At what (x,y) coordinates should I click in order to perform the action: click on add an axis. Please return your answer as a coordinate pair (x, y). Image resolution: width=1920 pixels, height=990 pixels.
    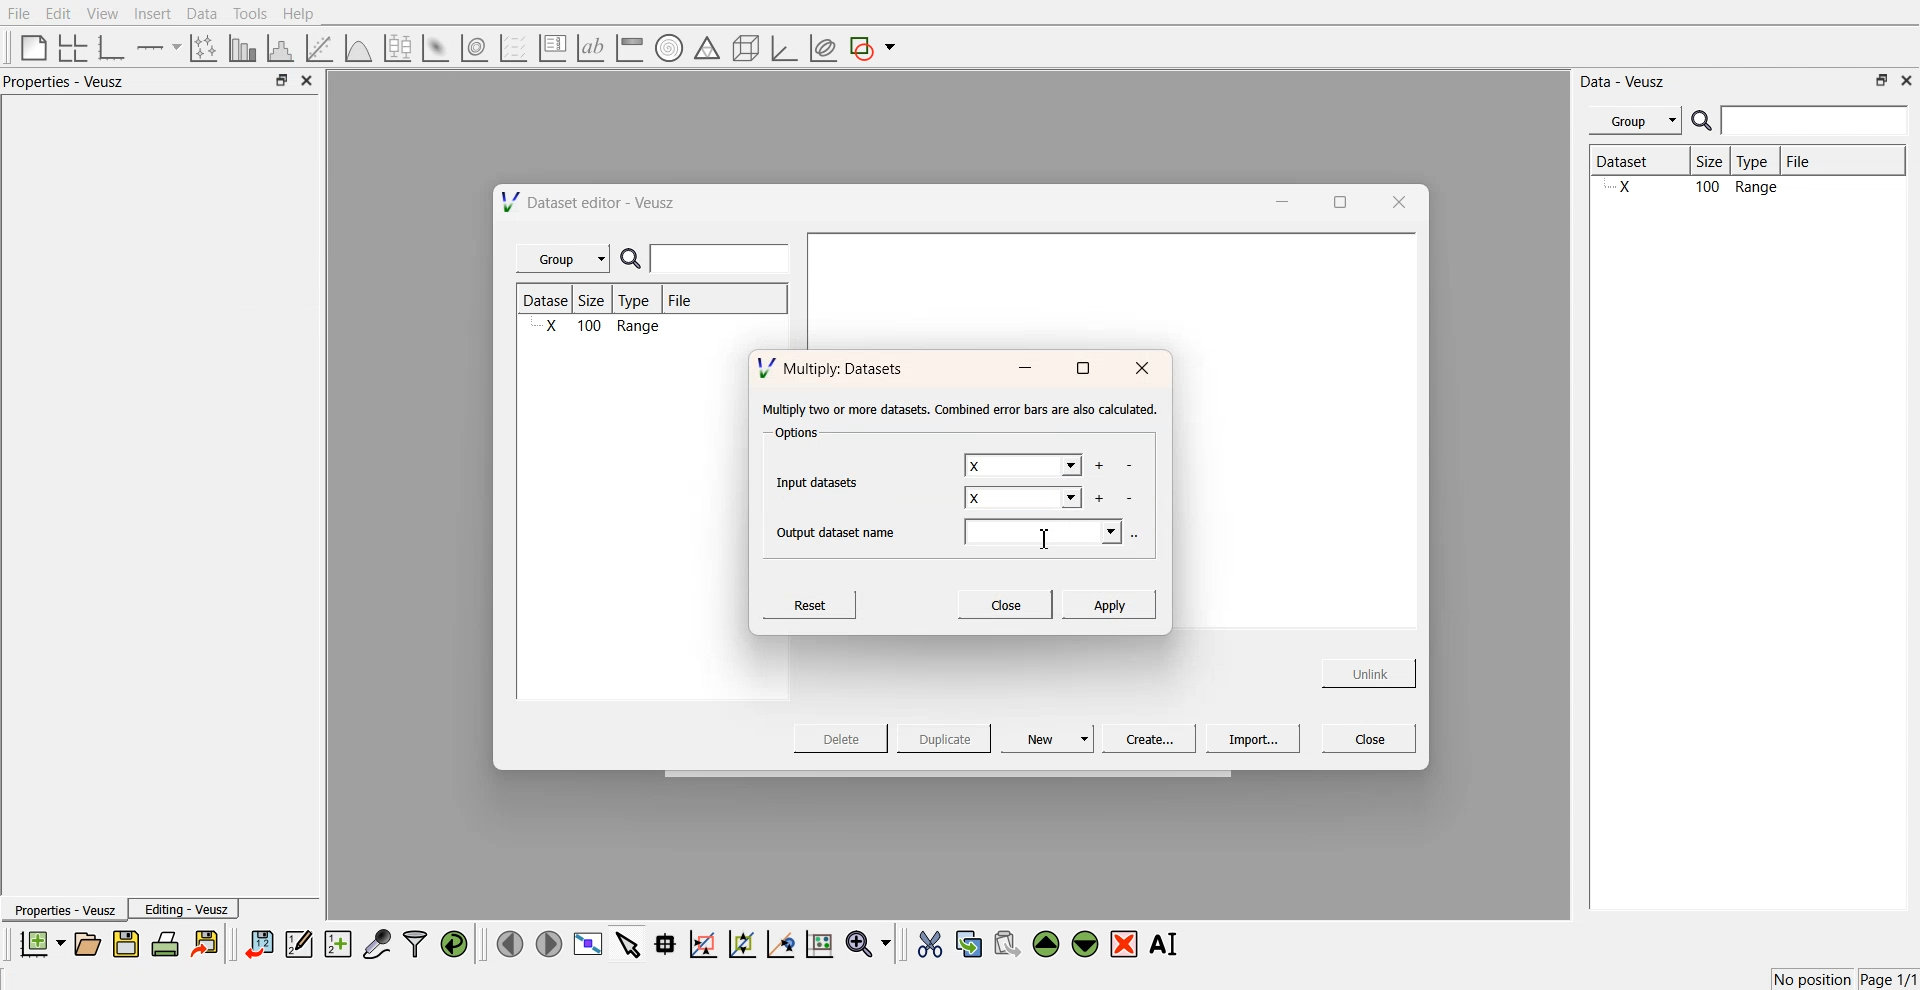
    Looking at the image, I should click on (160, 47).